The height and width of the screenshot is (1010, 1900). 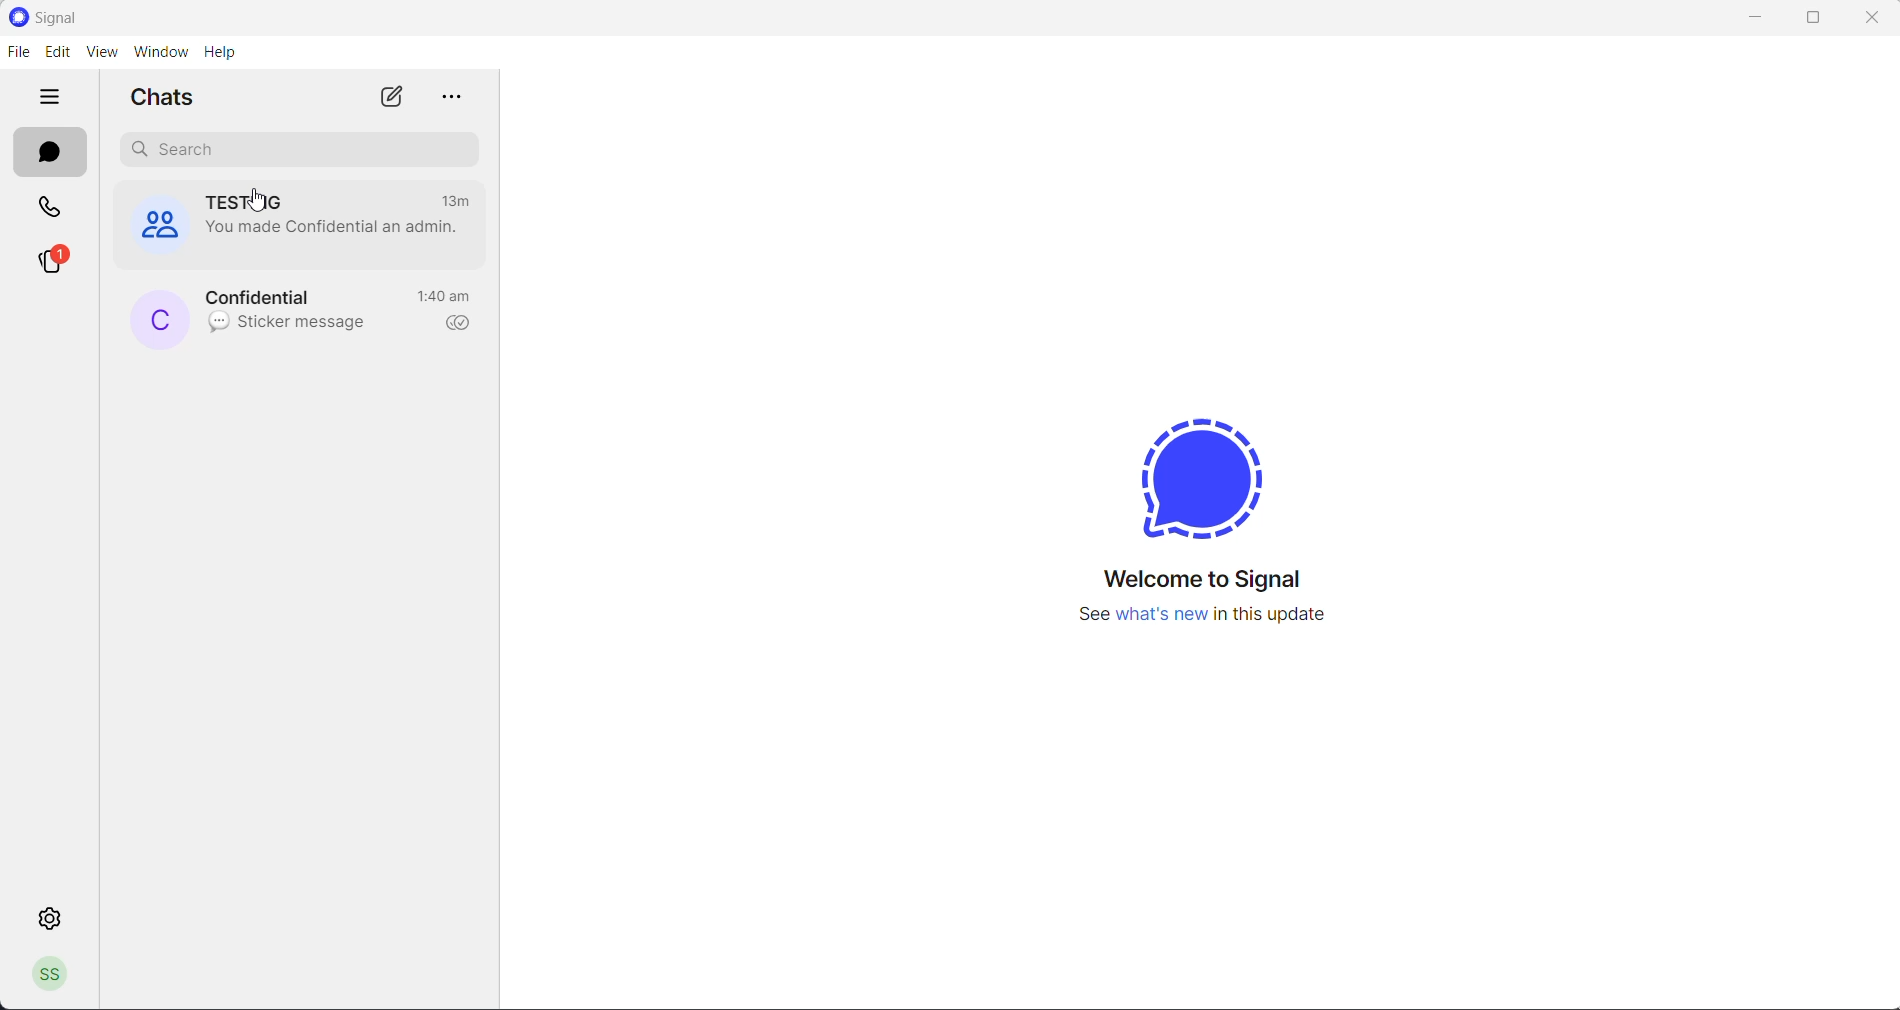 I want to click on last message, so click(x=290, y=327).